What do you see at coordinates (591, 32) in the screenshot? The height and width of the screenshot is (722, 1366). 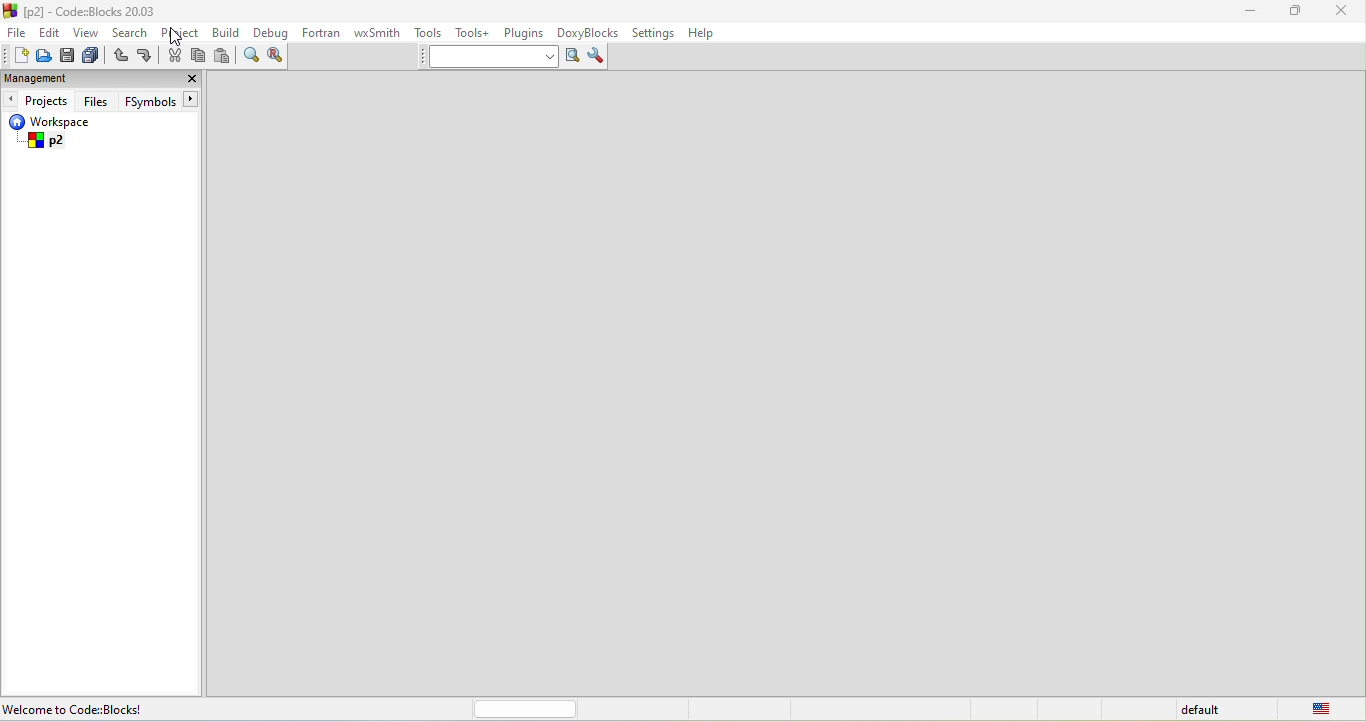 I see `doxyblocks` at bounding box center [591, 32].